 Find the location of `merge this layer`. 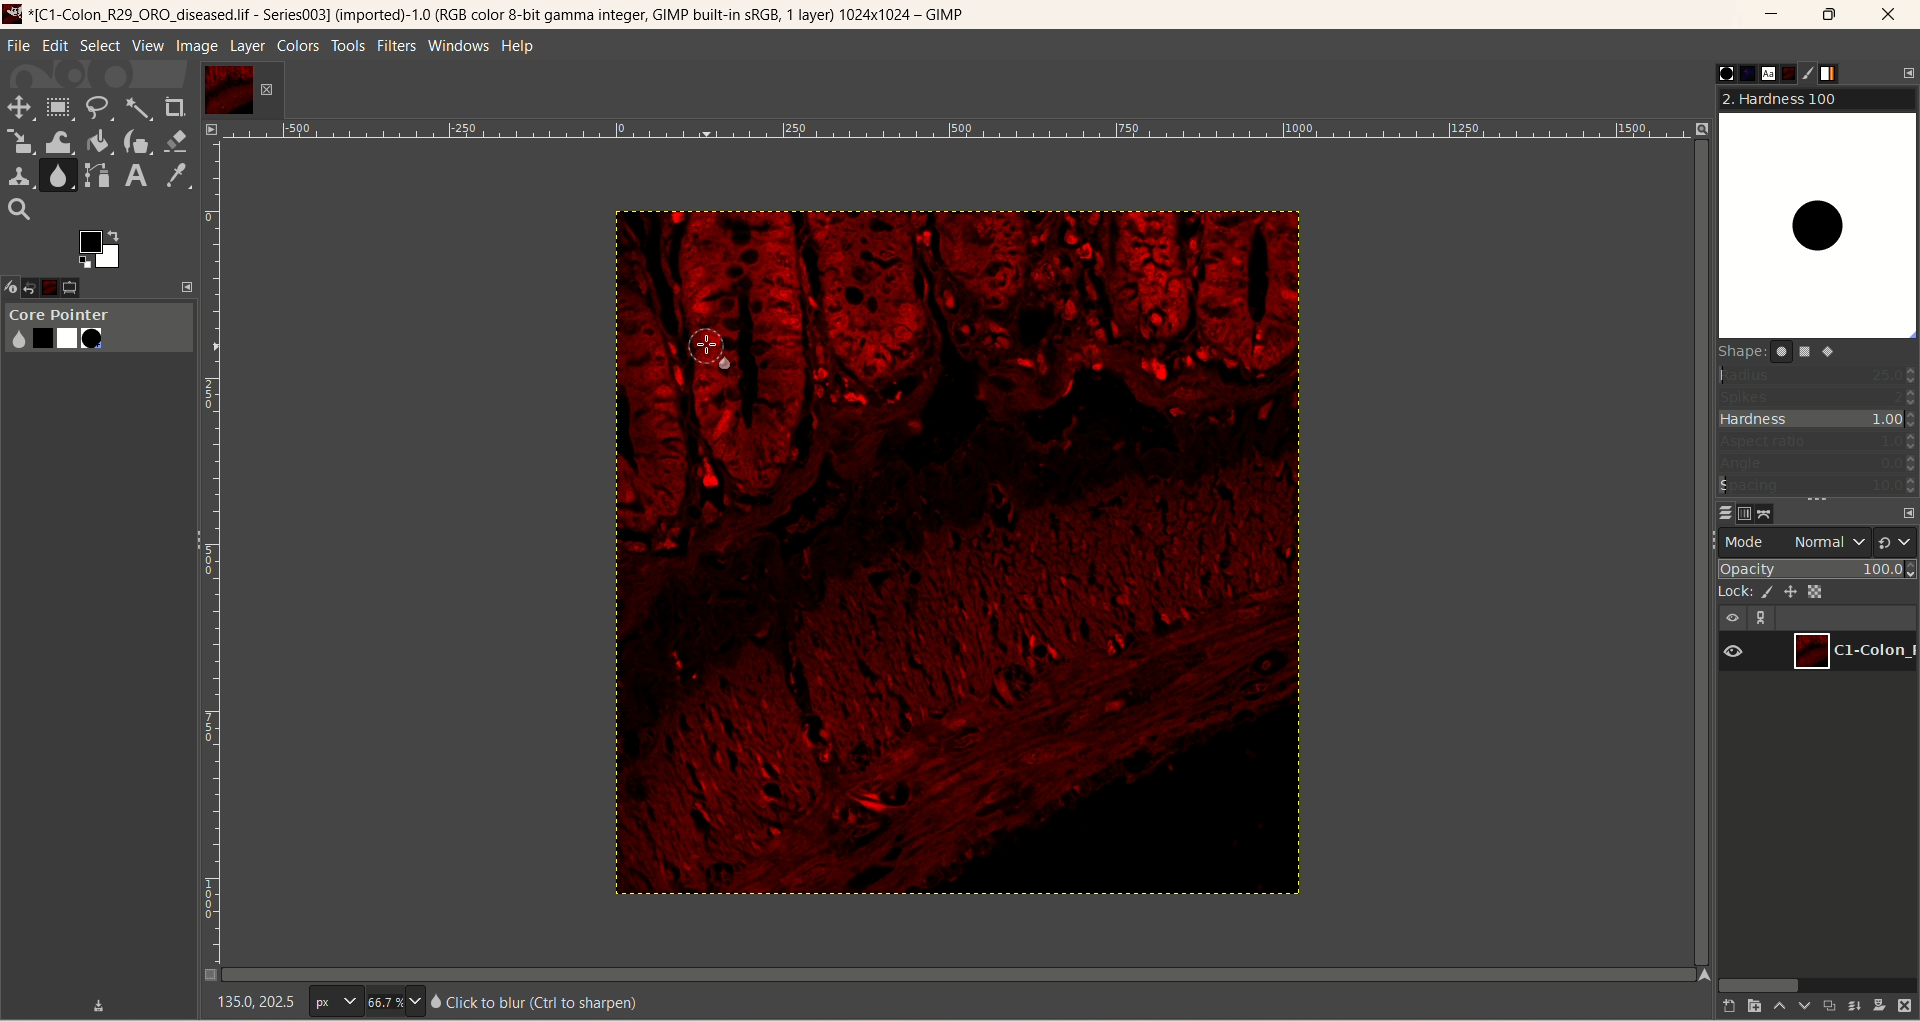

merge this layer is located at coordinates (1853, 1005).